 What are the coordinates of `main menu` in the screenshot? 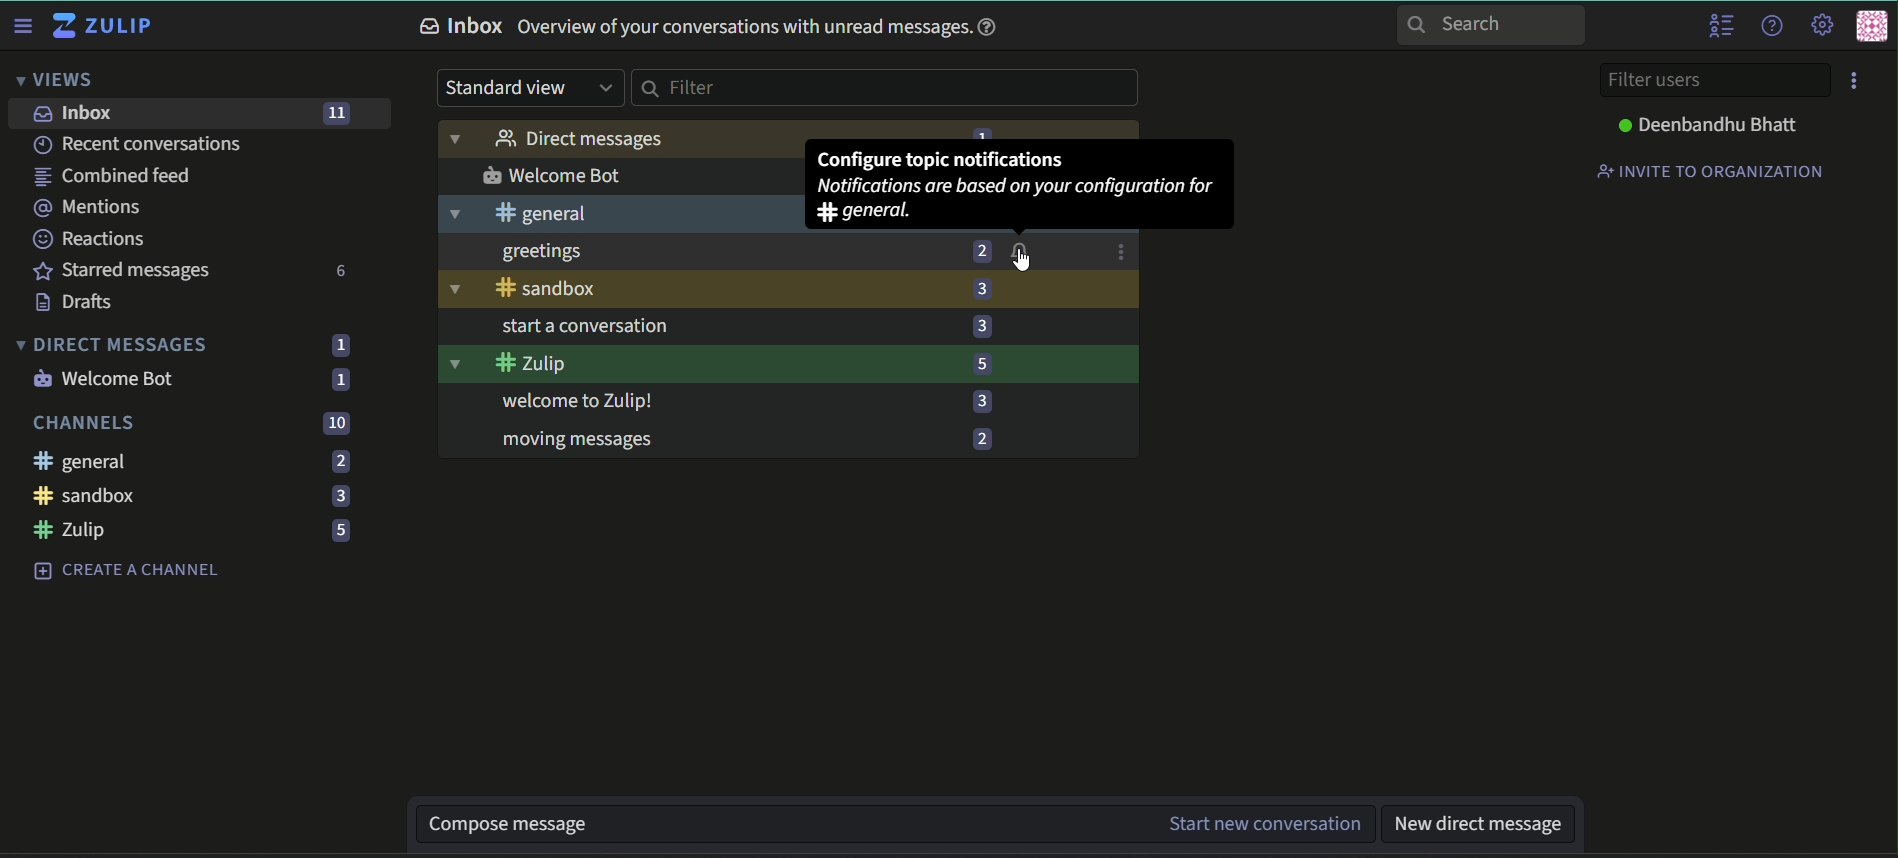 It's located at (1819, 24).